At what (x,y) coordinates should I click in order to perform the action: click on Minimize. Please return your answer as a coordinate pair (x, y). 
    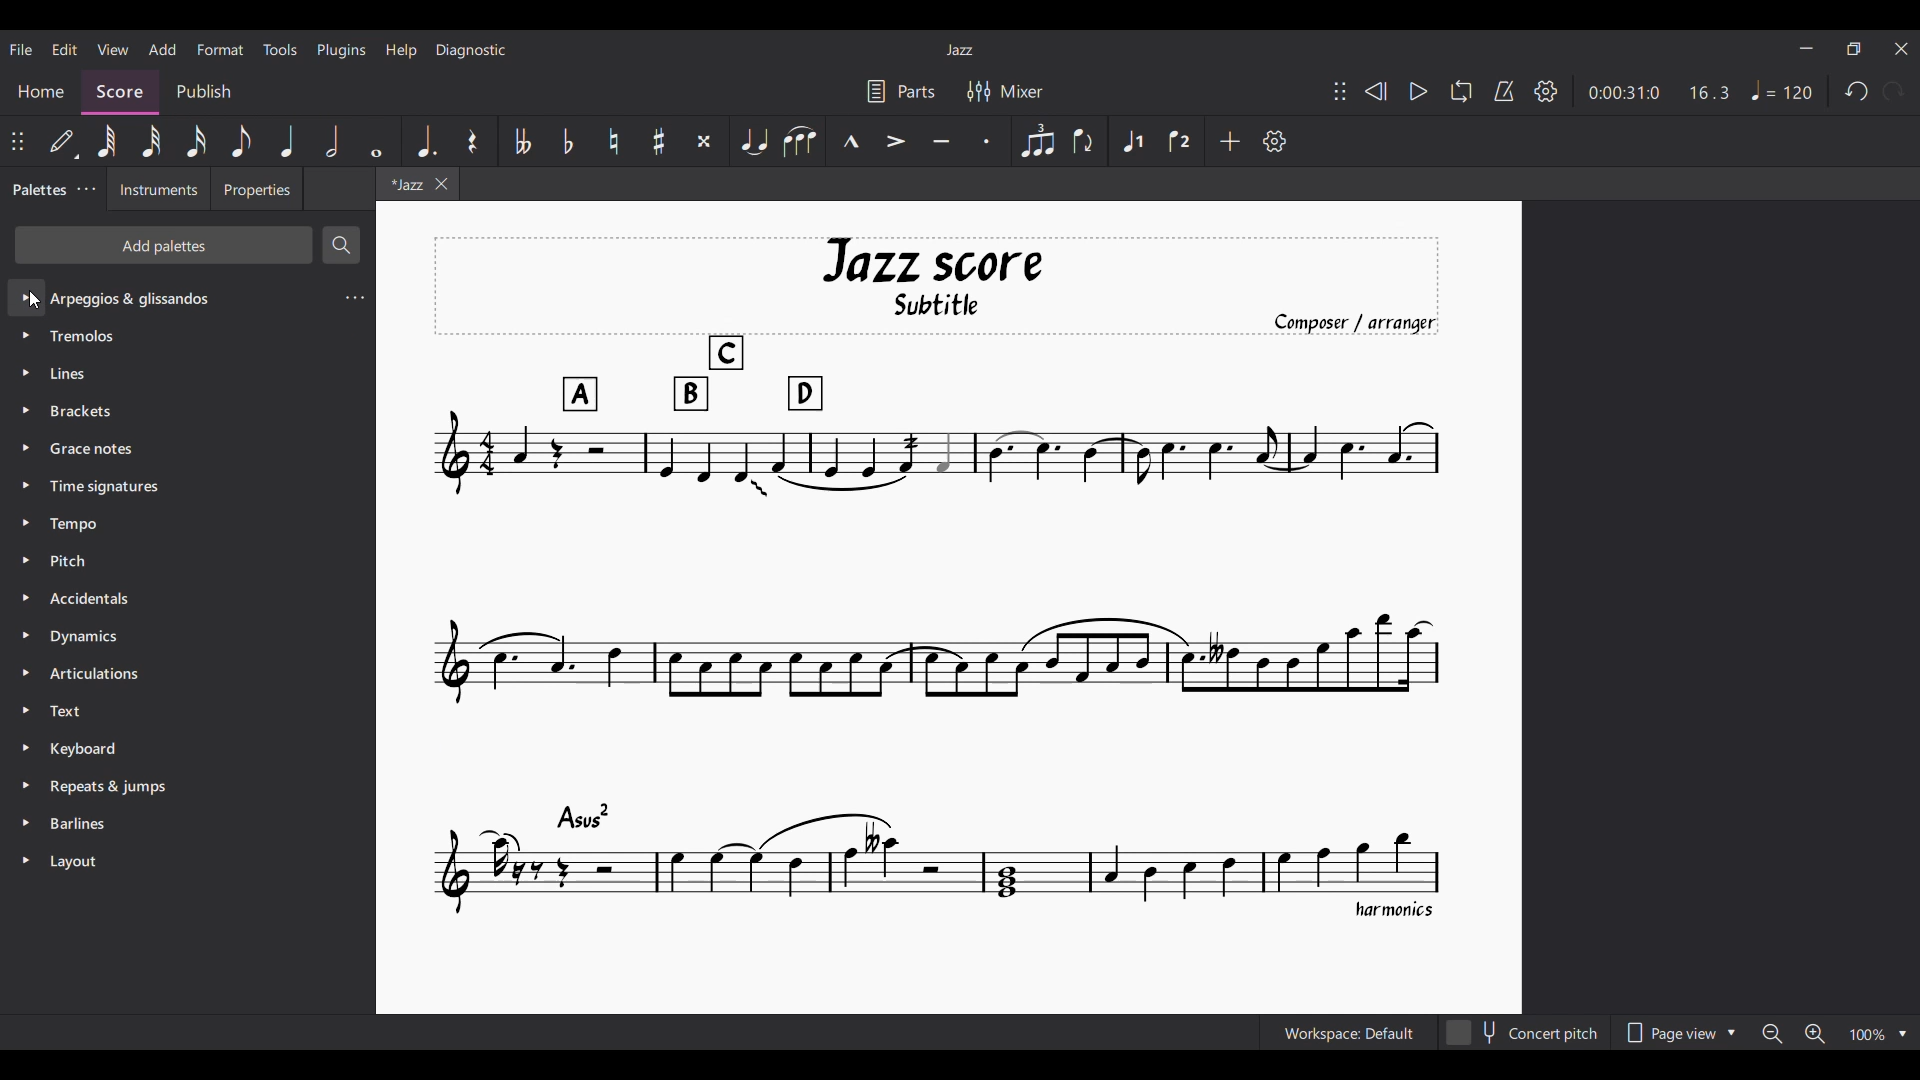
    Looking at the image, I should click on (1806, 48).